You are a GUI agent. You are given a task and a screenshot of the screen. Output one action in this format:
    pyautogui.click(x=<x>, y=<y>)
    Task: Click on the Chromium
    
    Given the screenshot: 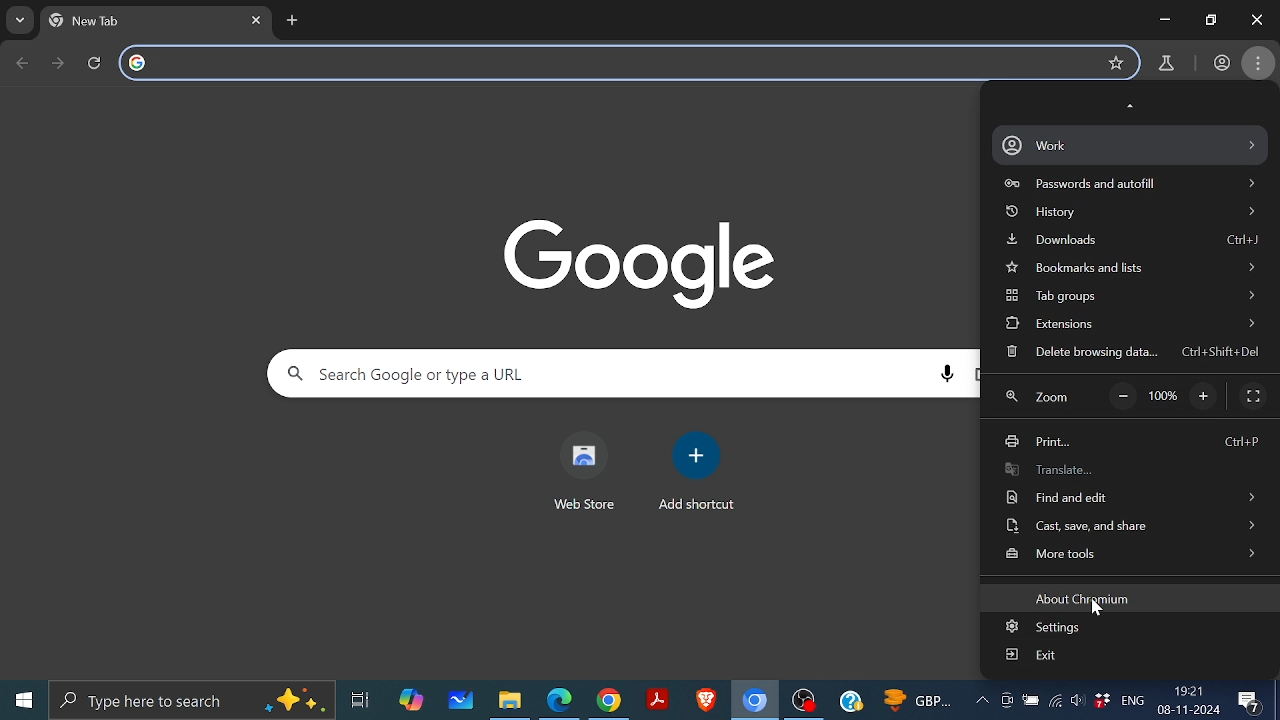 What is the action you would take?
    pyautogui.click(x=754, y=699)
    